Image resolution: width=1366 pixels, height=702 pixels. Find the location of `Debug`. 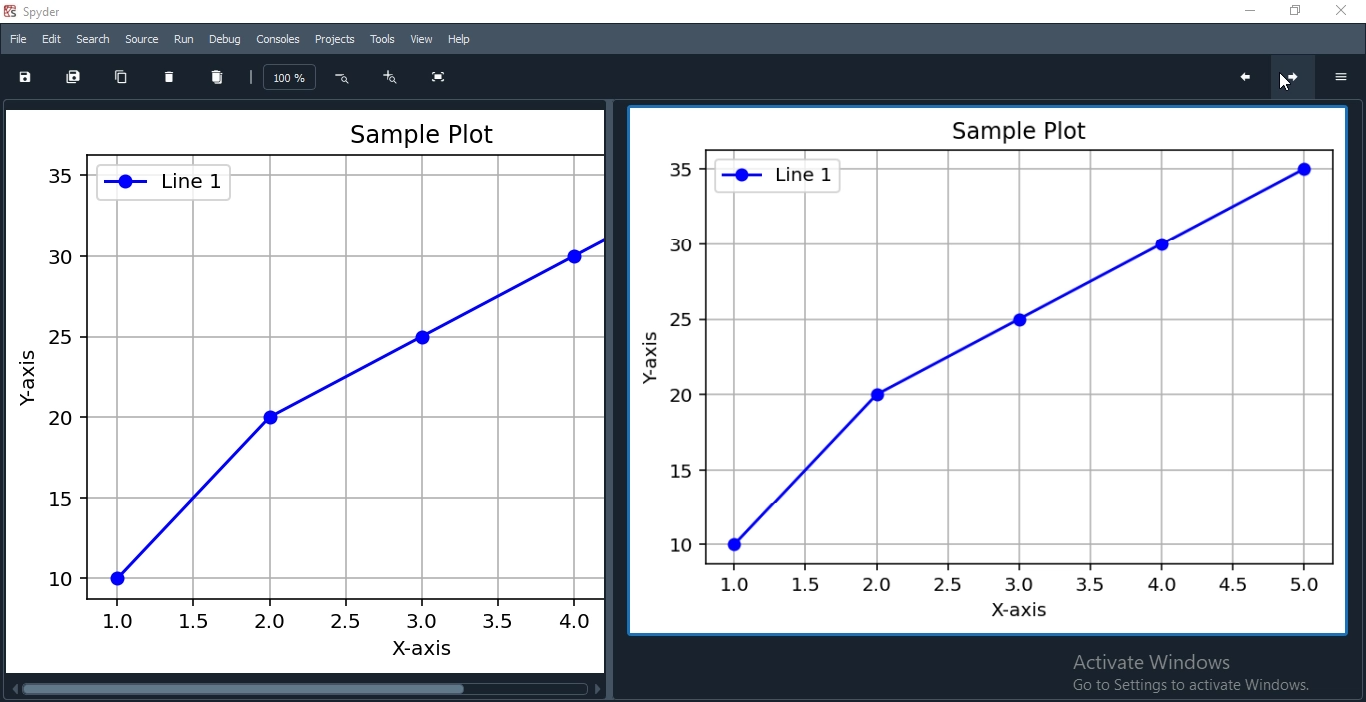

Debug is located at coordinates (223, 39).